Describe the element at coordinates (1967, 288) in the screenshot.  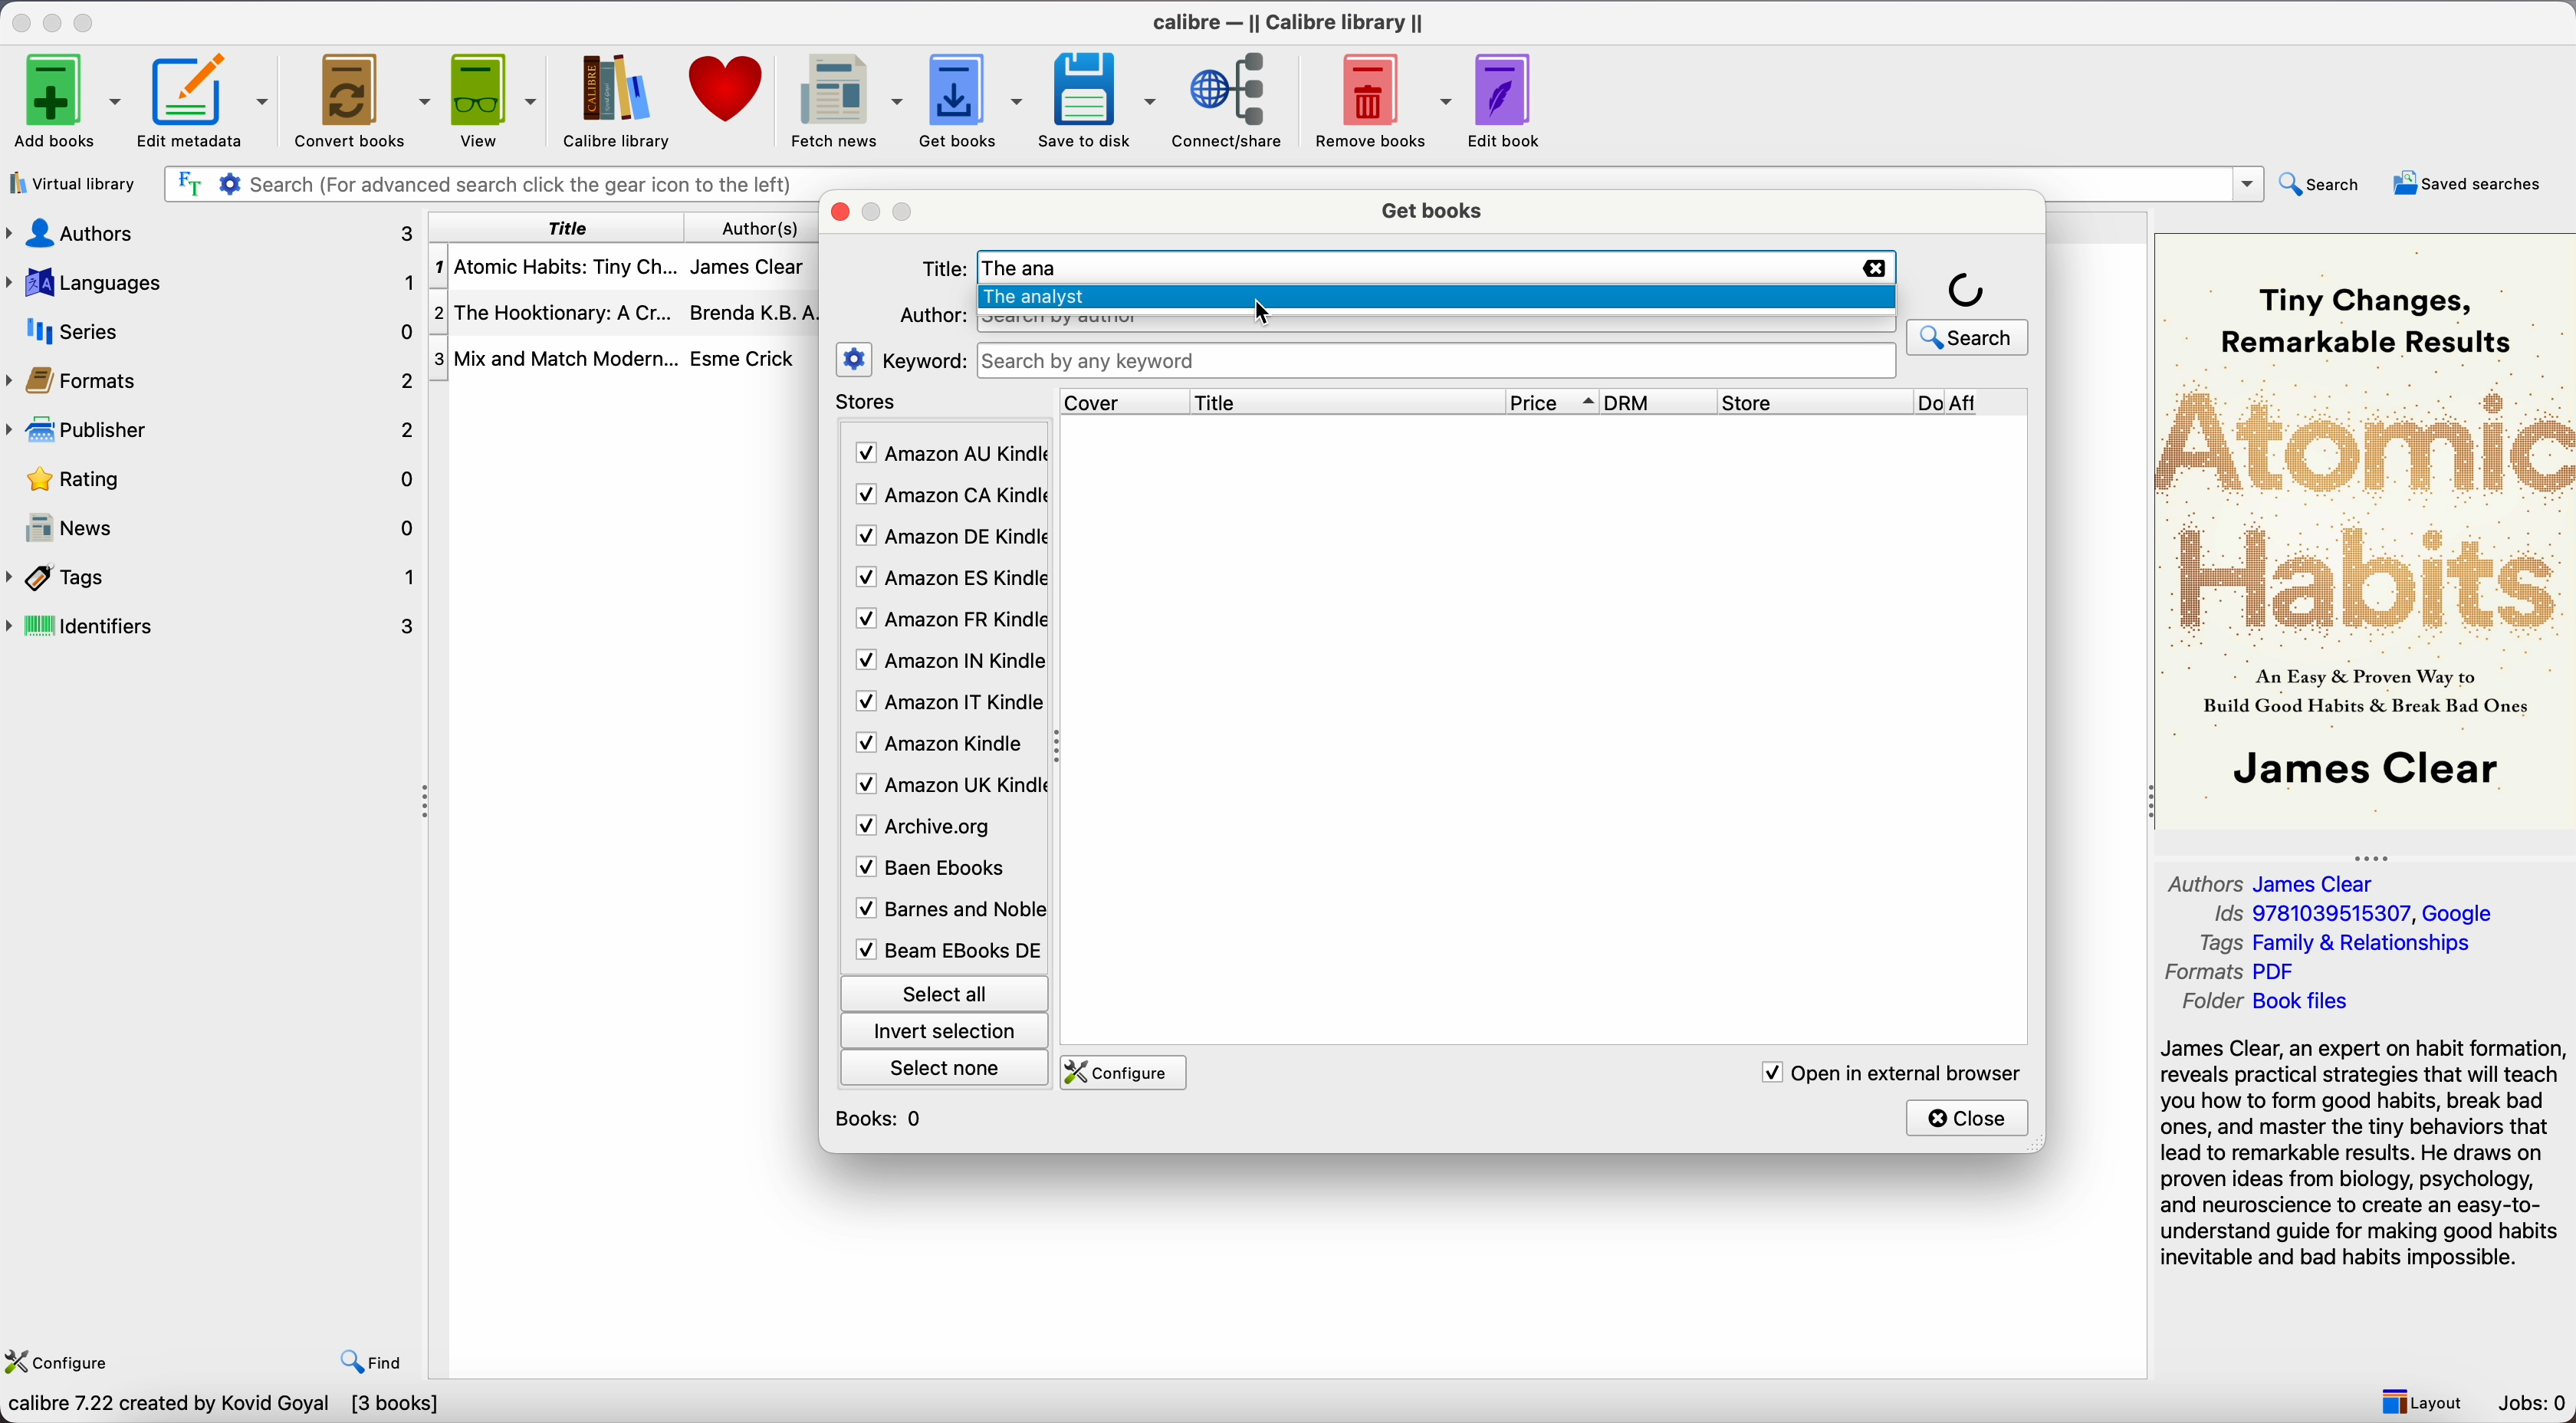
I see `loading icon` at that location.